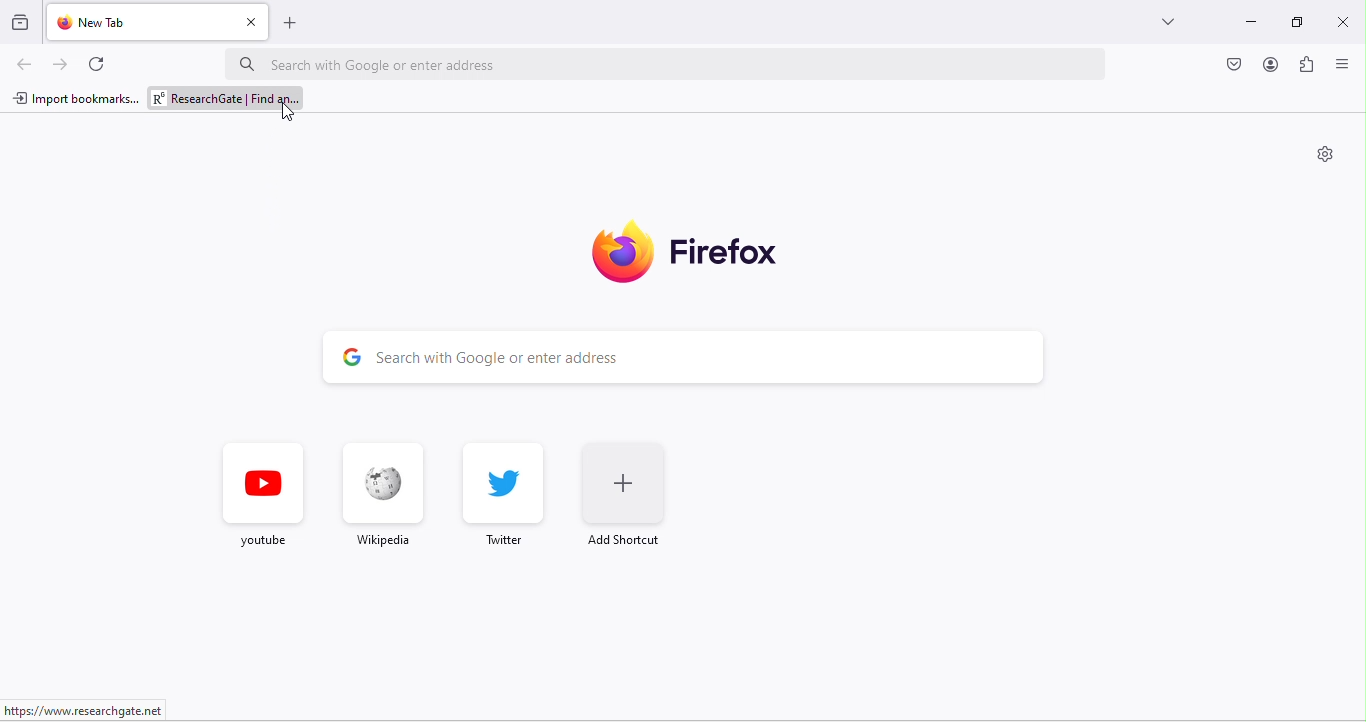 This screenshot has height=722, width=1366. Describe the element at coordinates (381, 502) in the screenshot. I see `Wikipedia` at that location.